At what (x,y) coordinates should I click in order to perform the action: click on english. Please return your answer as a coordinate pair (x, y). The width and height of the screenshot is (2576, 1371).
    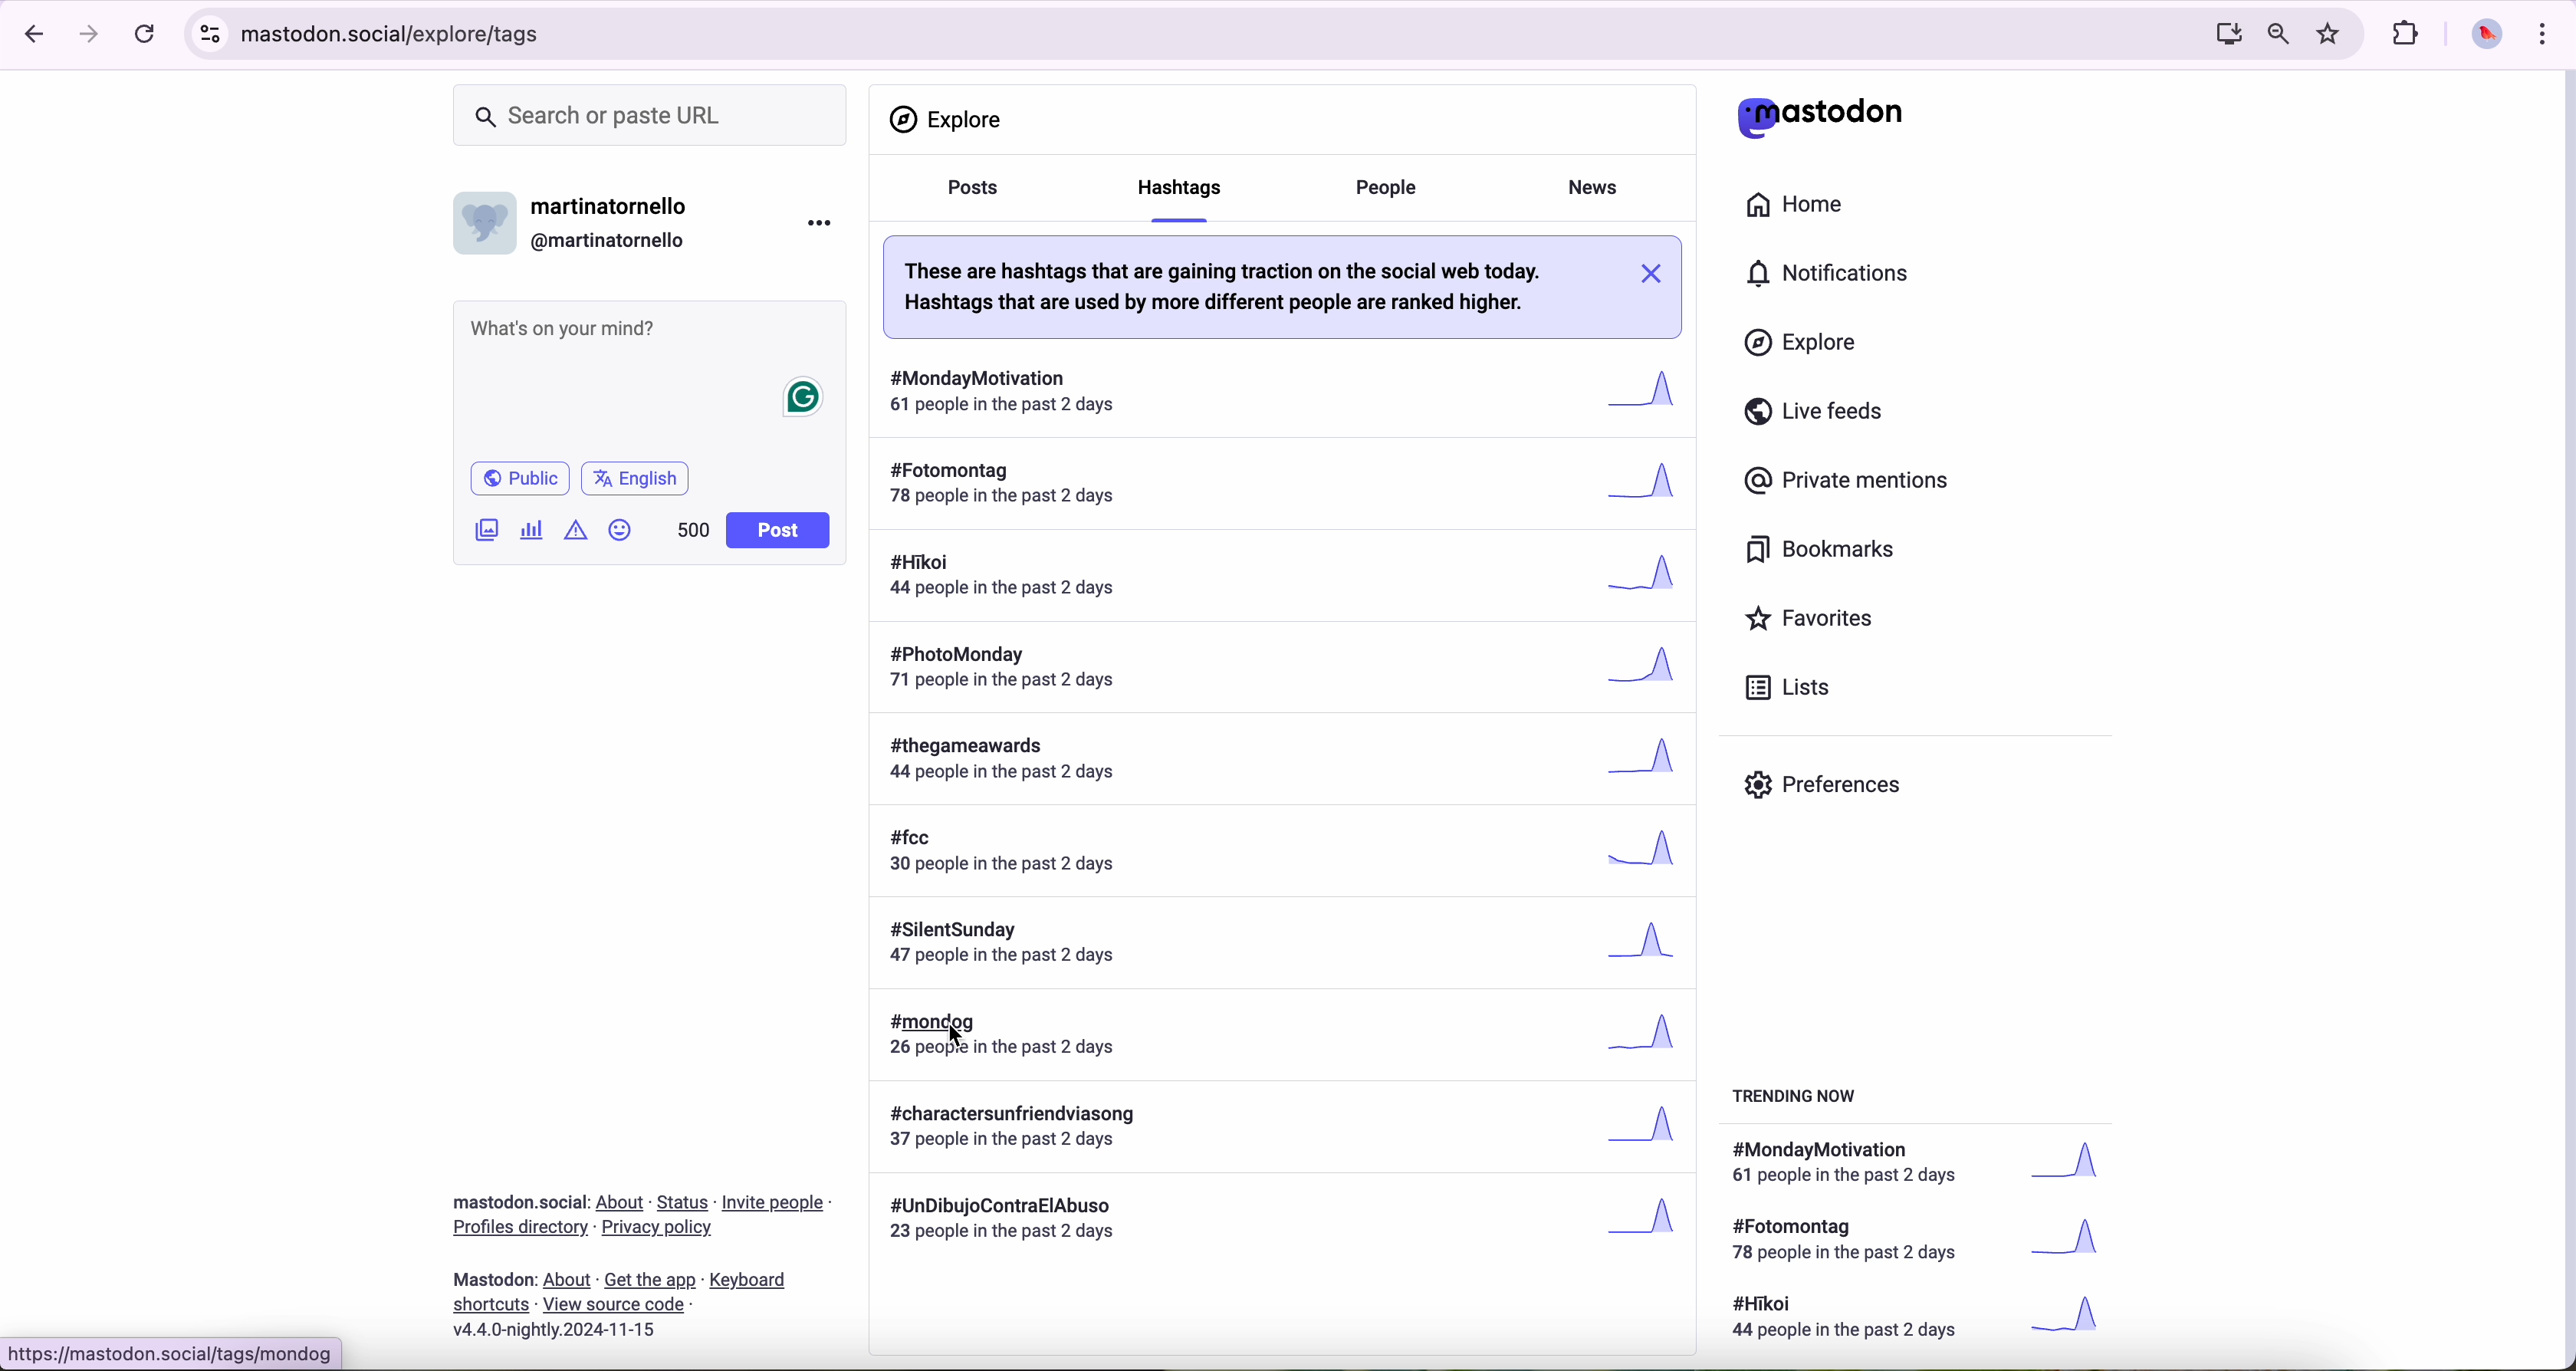
    Looking at the image, I should click on (639, 477).